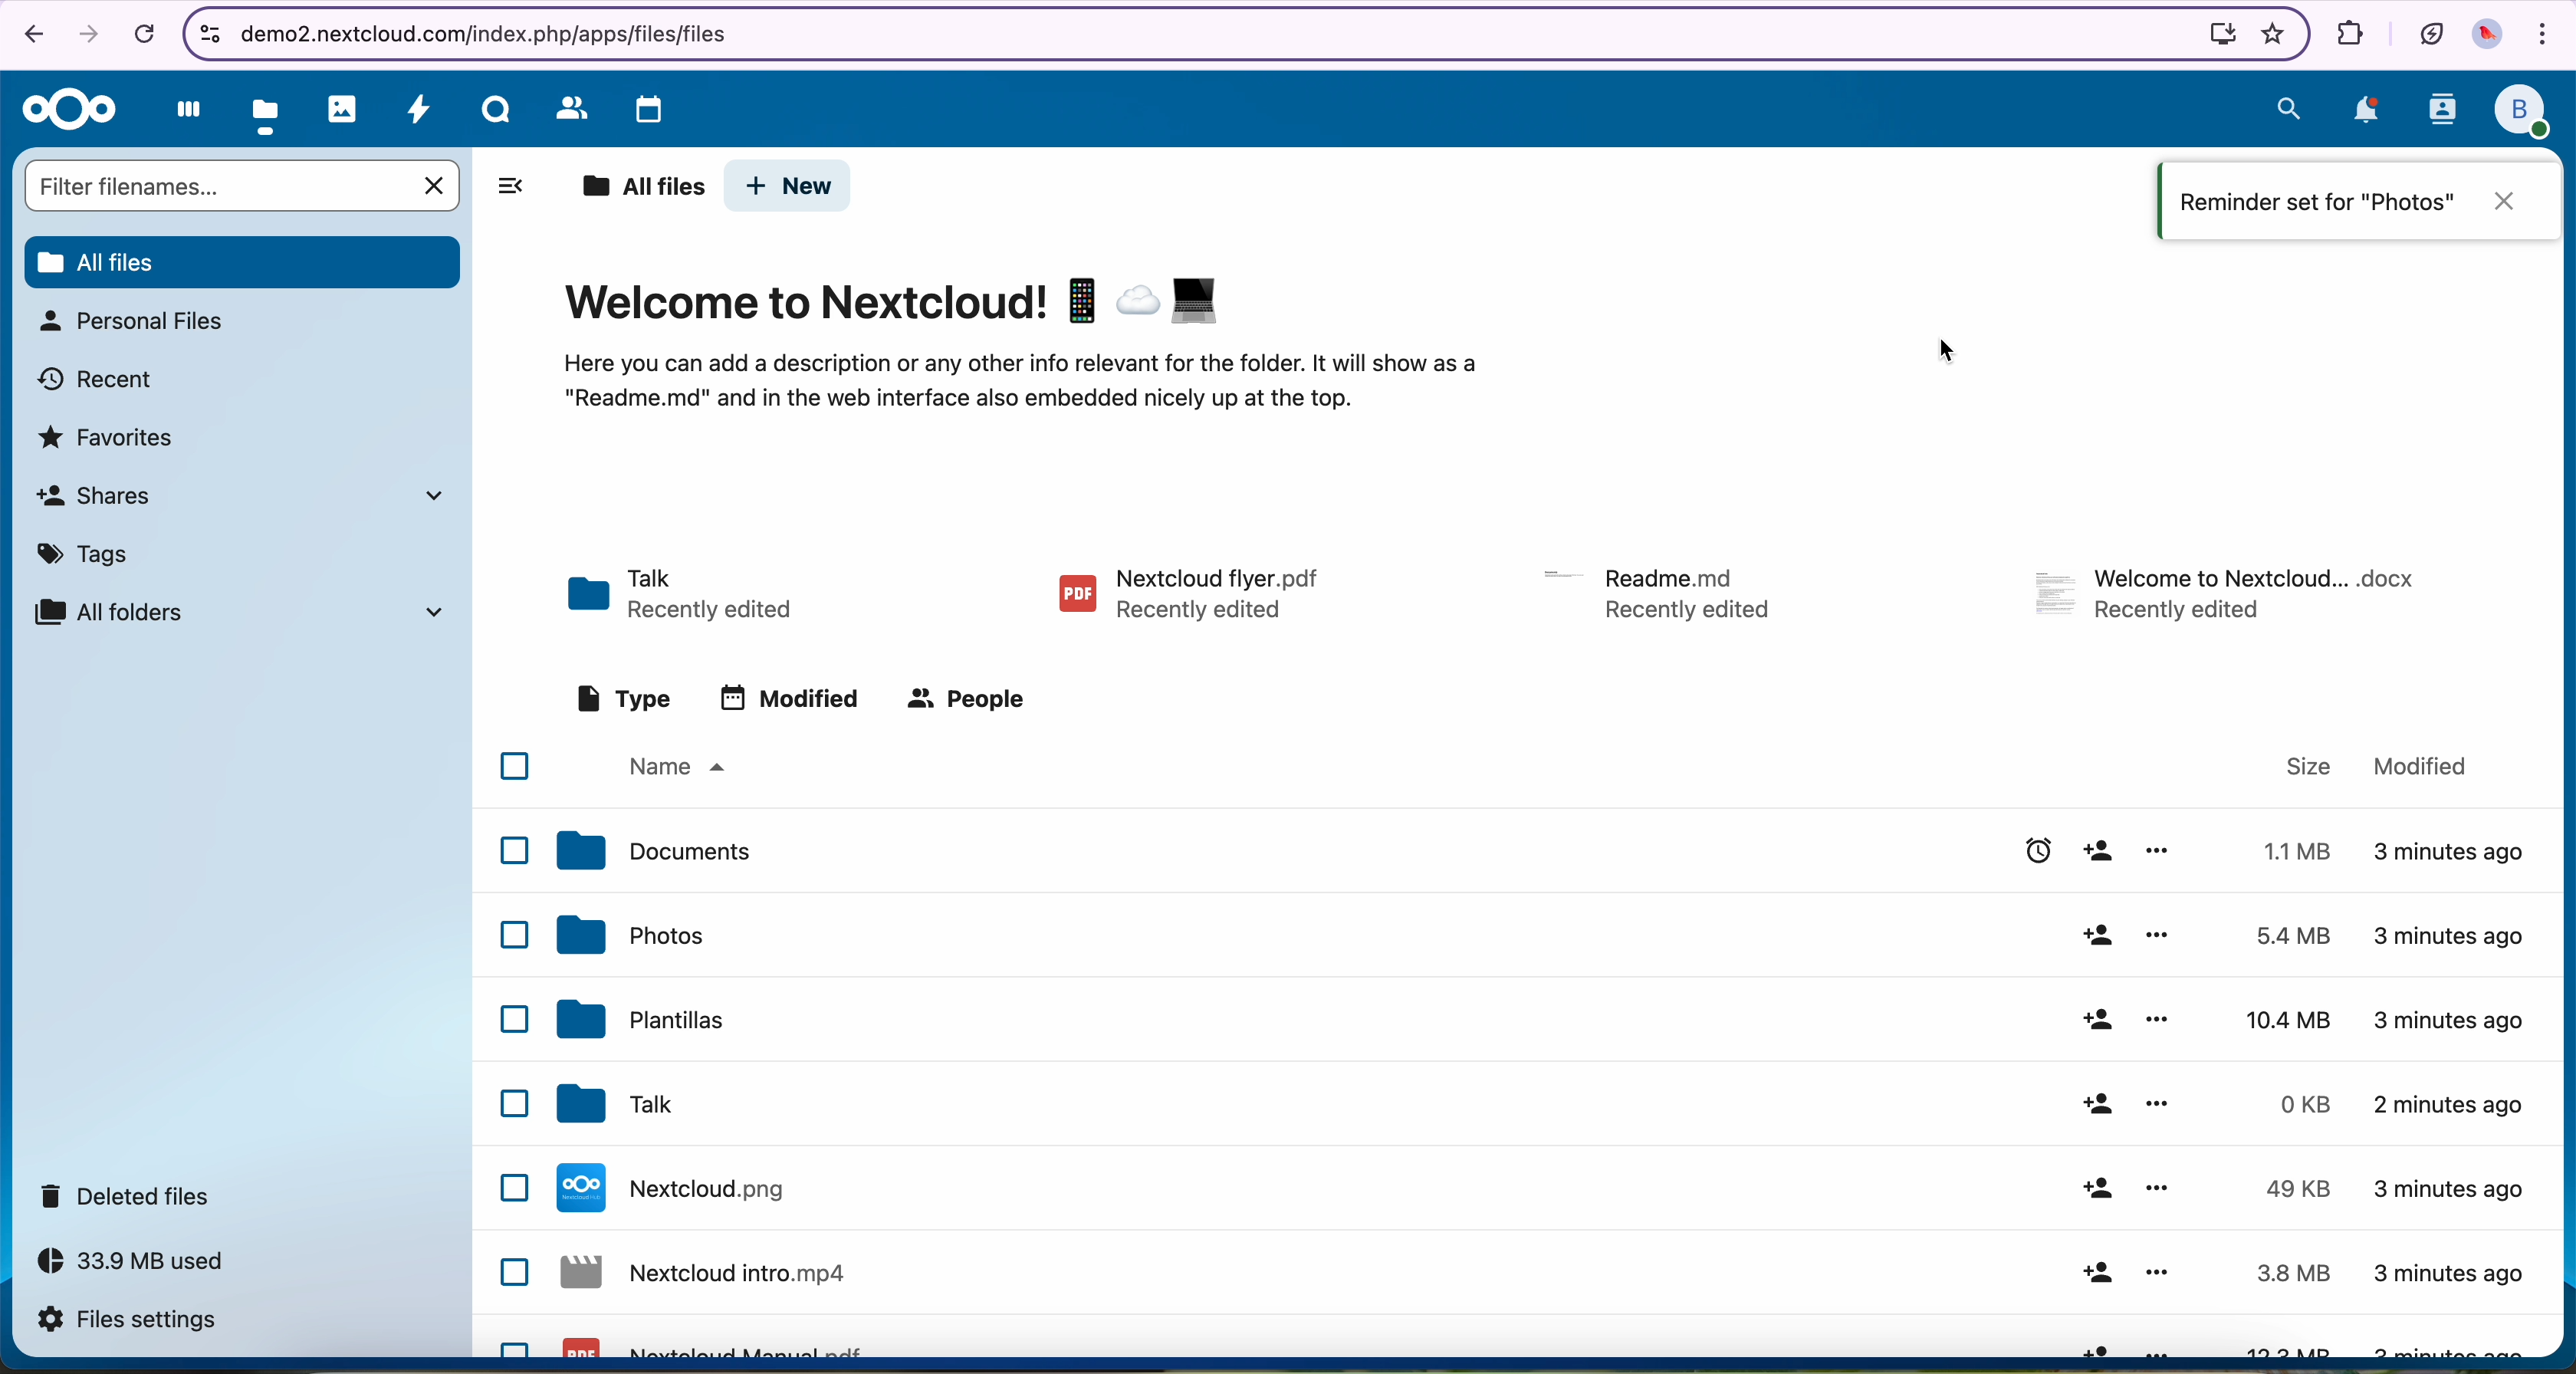  Describe the element at coordinates (637, 104) in the screenshot. I see `calendar` at that location.